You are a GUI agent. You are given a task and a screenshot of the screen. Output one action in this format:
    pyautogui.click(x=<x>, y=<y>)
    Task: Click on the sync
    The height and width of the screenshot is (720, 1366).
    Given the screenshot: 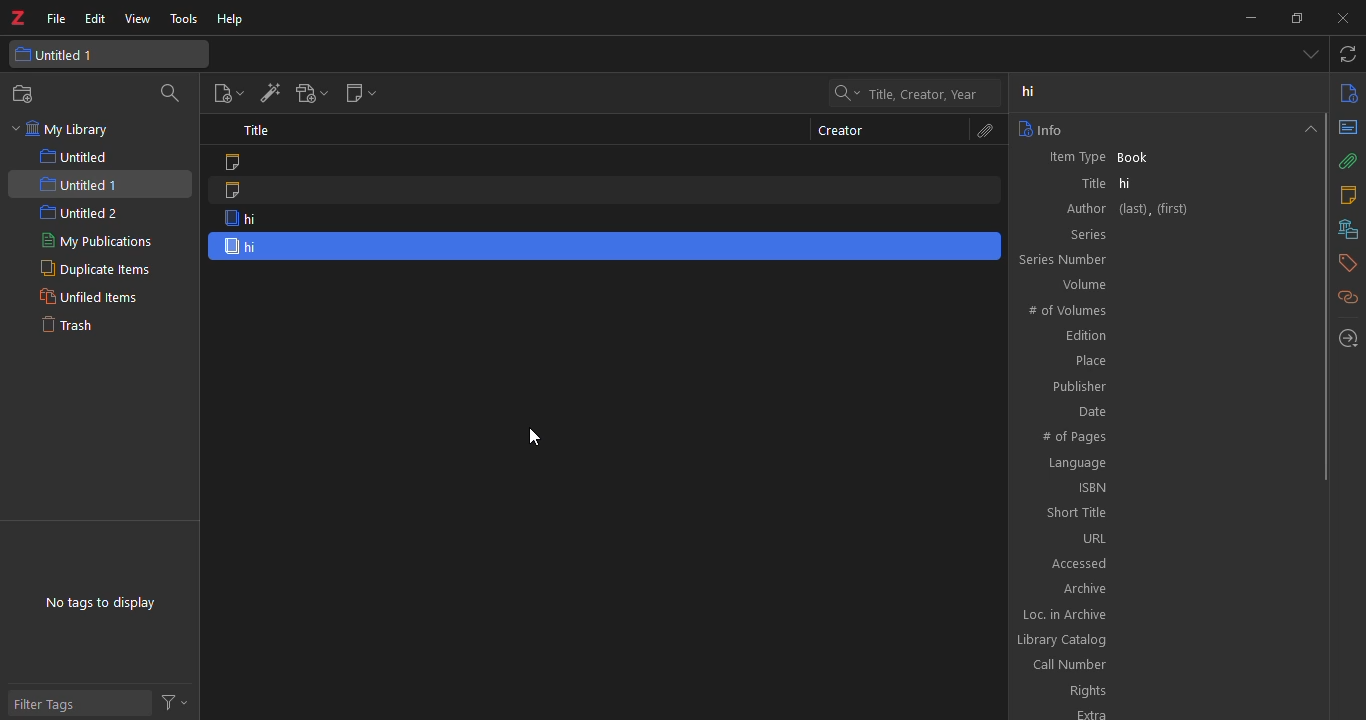 What is the action you would take?
    pyautogui.click(x=1346, y=53)
    